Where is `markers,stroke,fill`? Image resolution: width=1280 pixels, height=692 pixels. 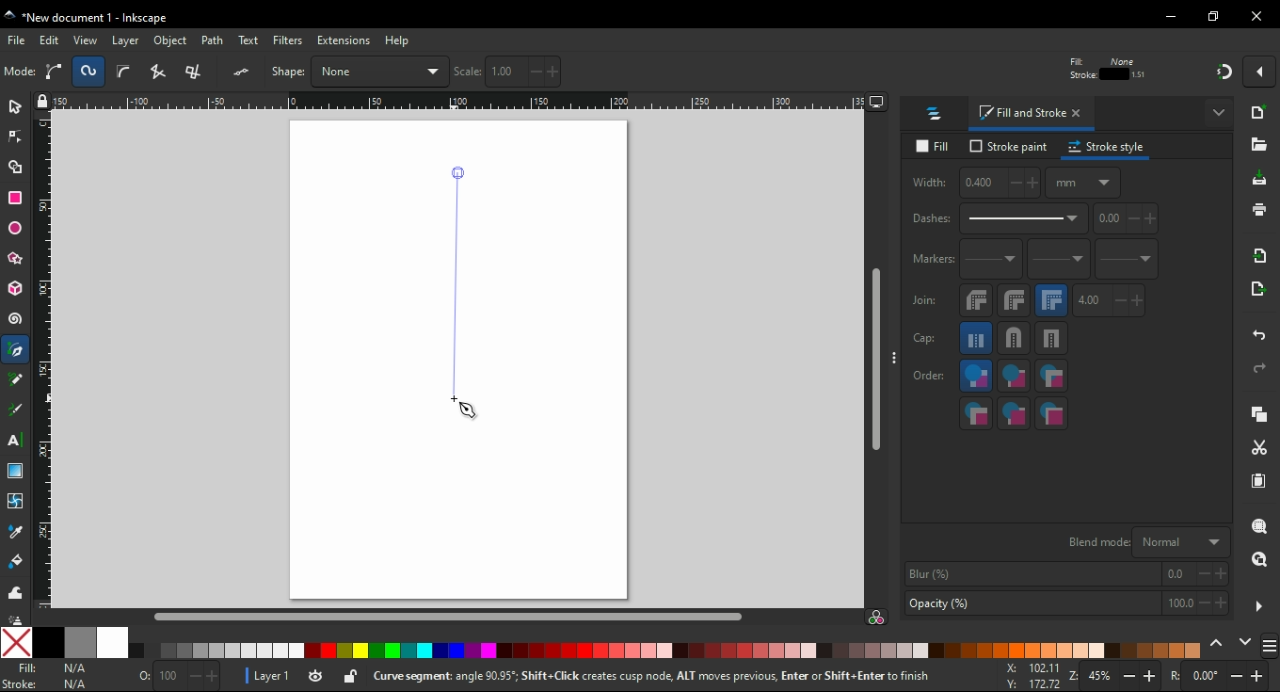 markers,stroke,fill is located at coordinates (1052, 414).